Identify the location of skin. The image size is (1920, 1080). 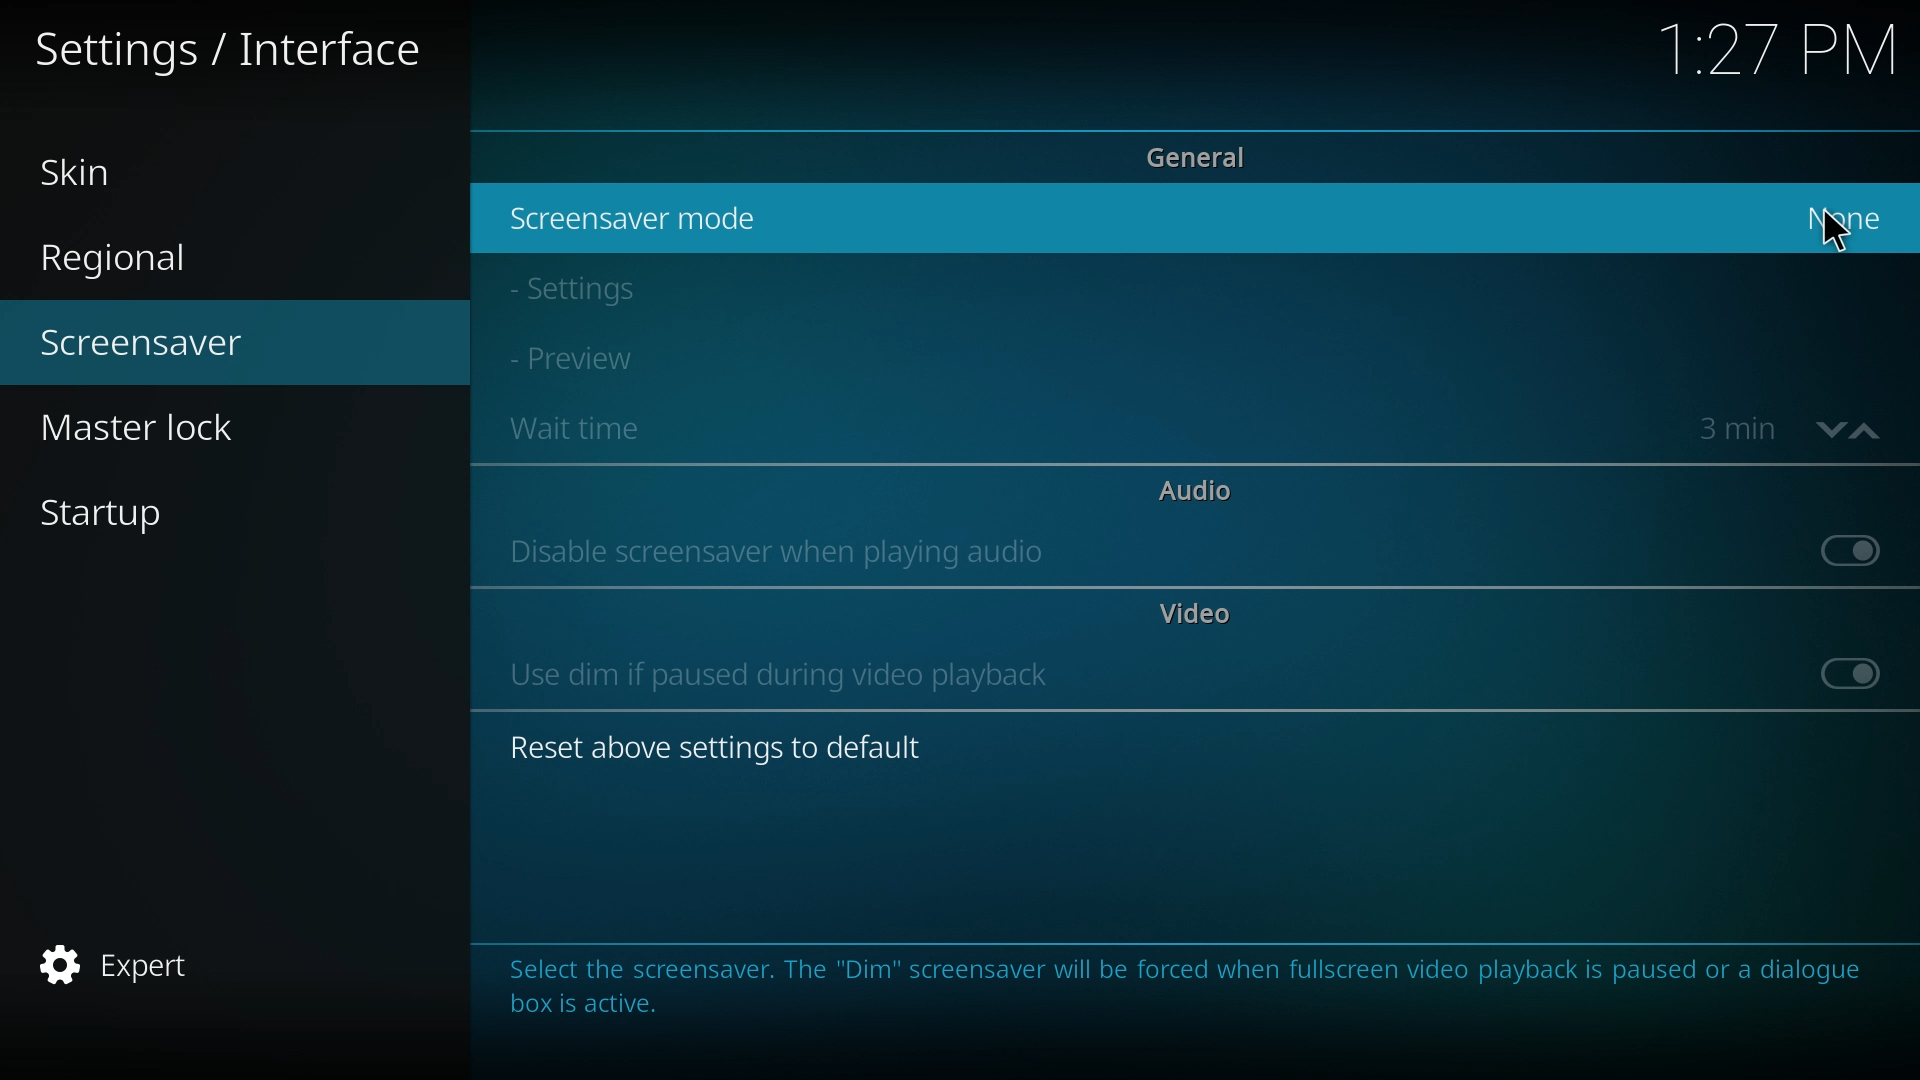
(153, 169).